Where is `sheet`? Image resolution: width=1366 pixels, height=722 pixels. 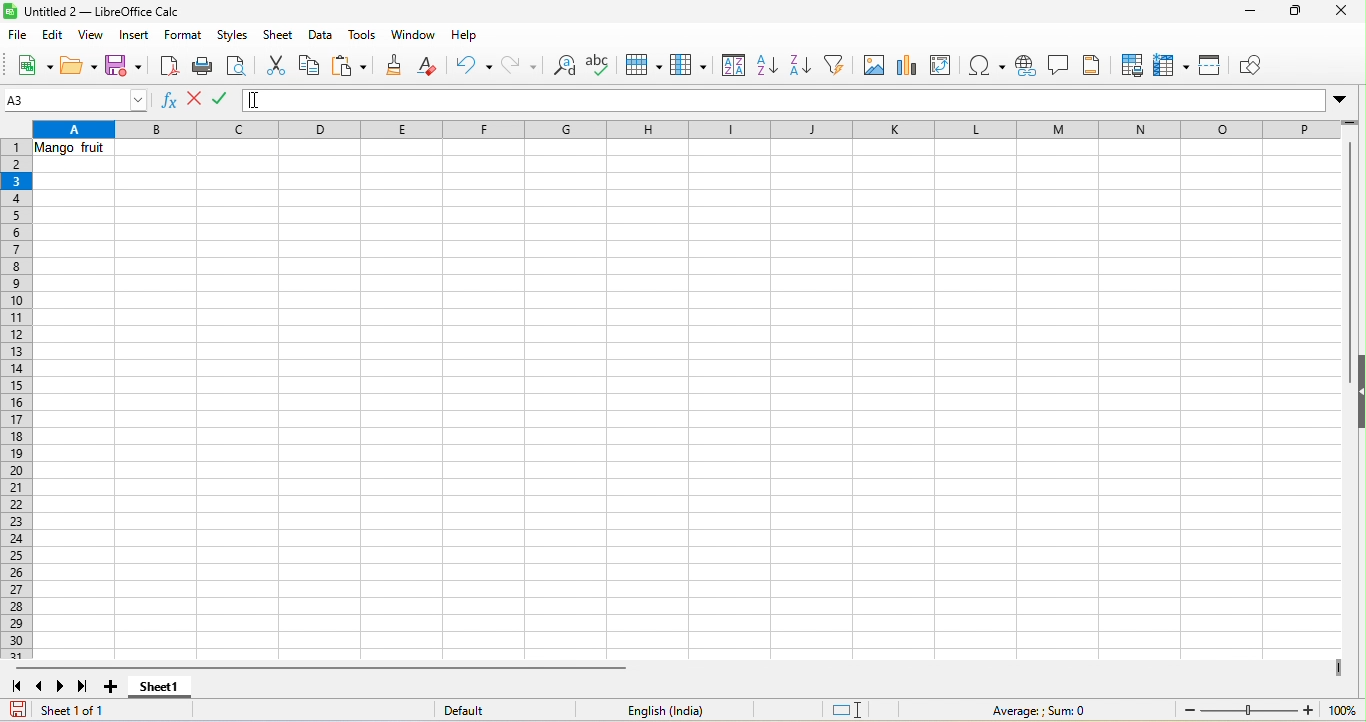
sheet is located at coordinates (280, 35).